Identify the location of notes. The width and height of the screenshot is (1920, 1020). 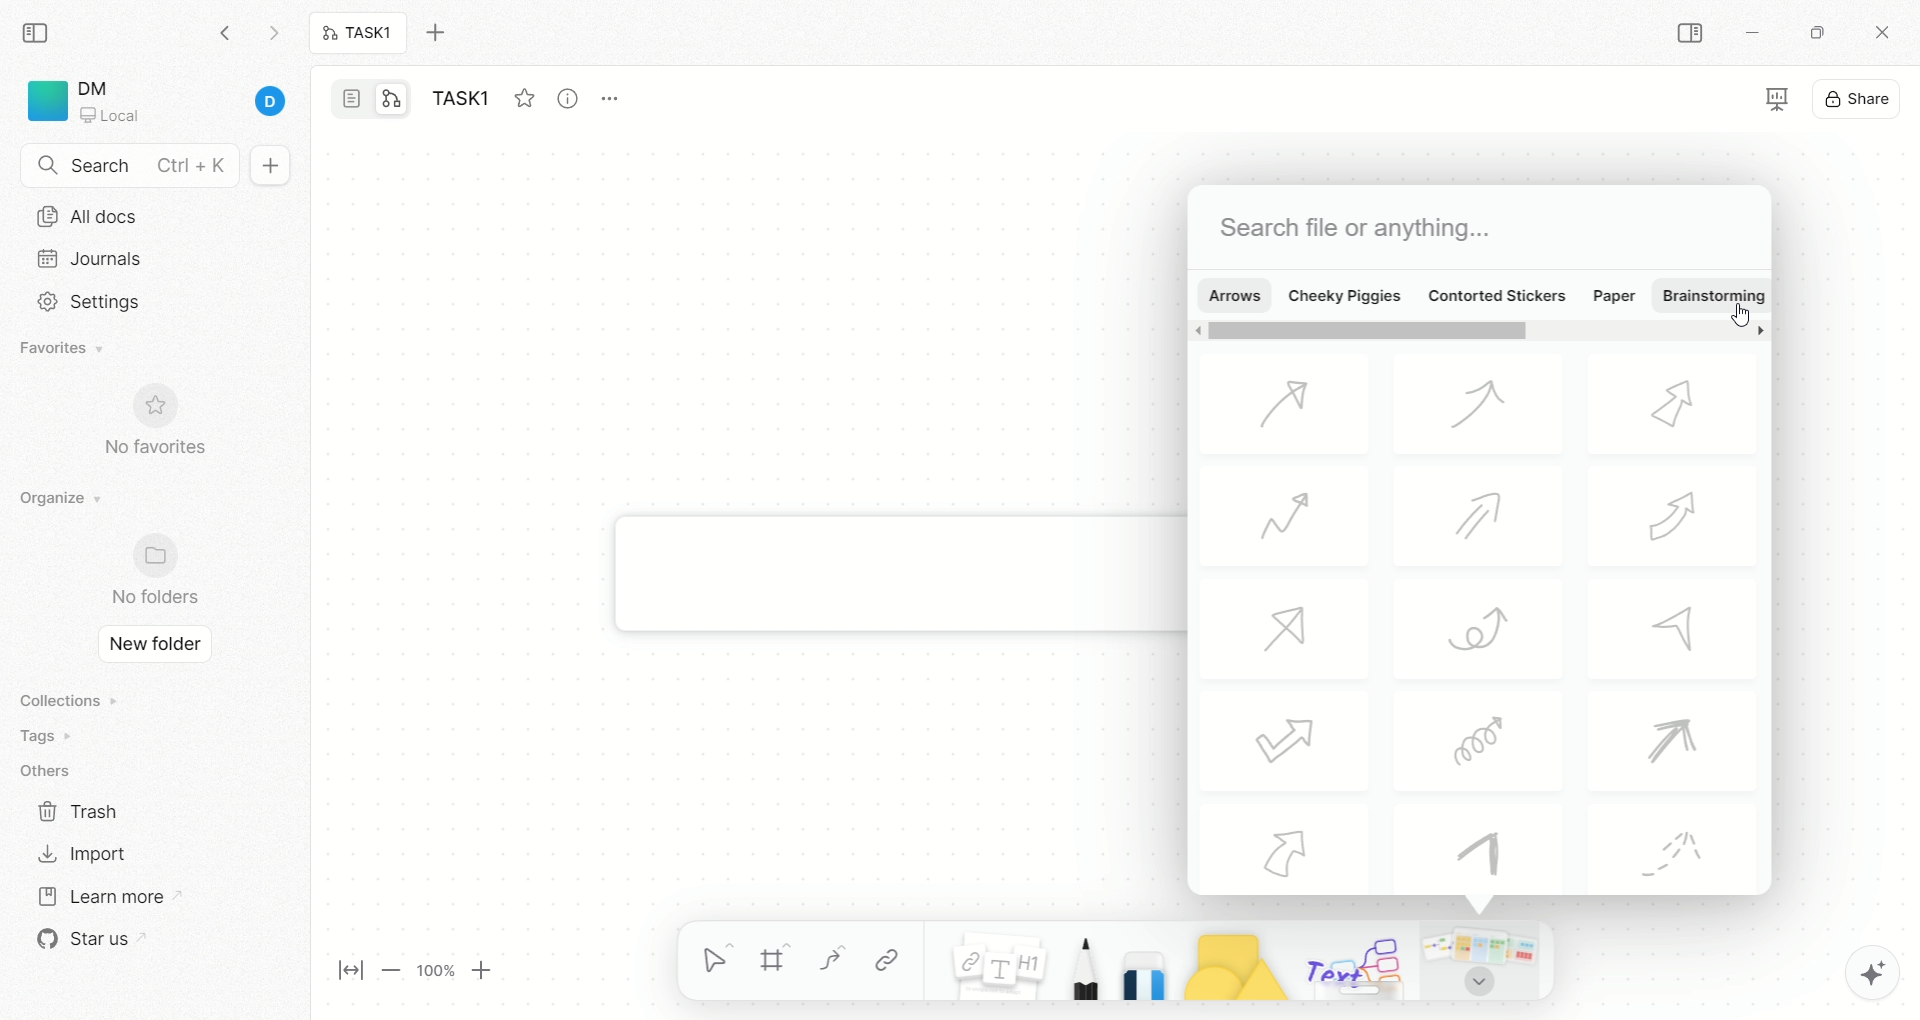
(987, 960).